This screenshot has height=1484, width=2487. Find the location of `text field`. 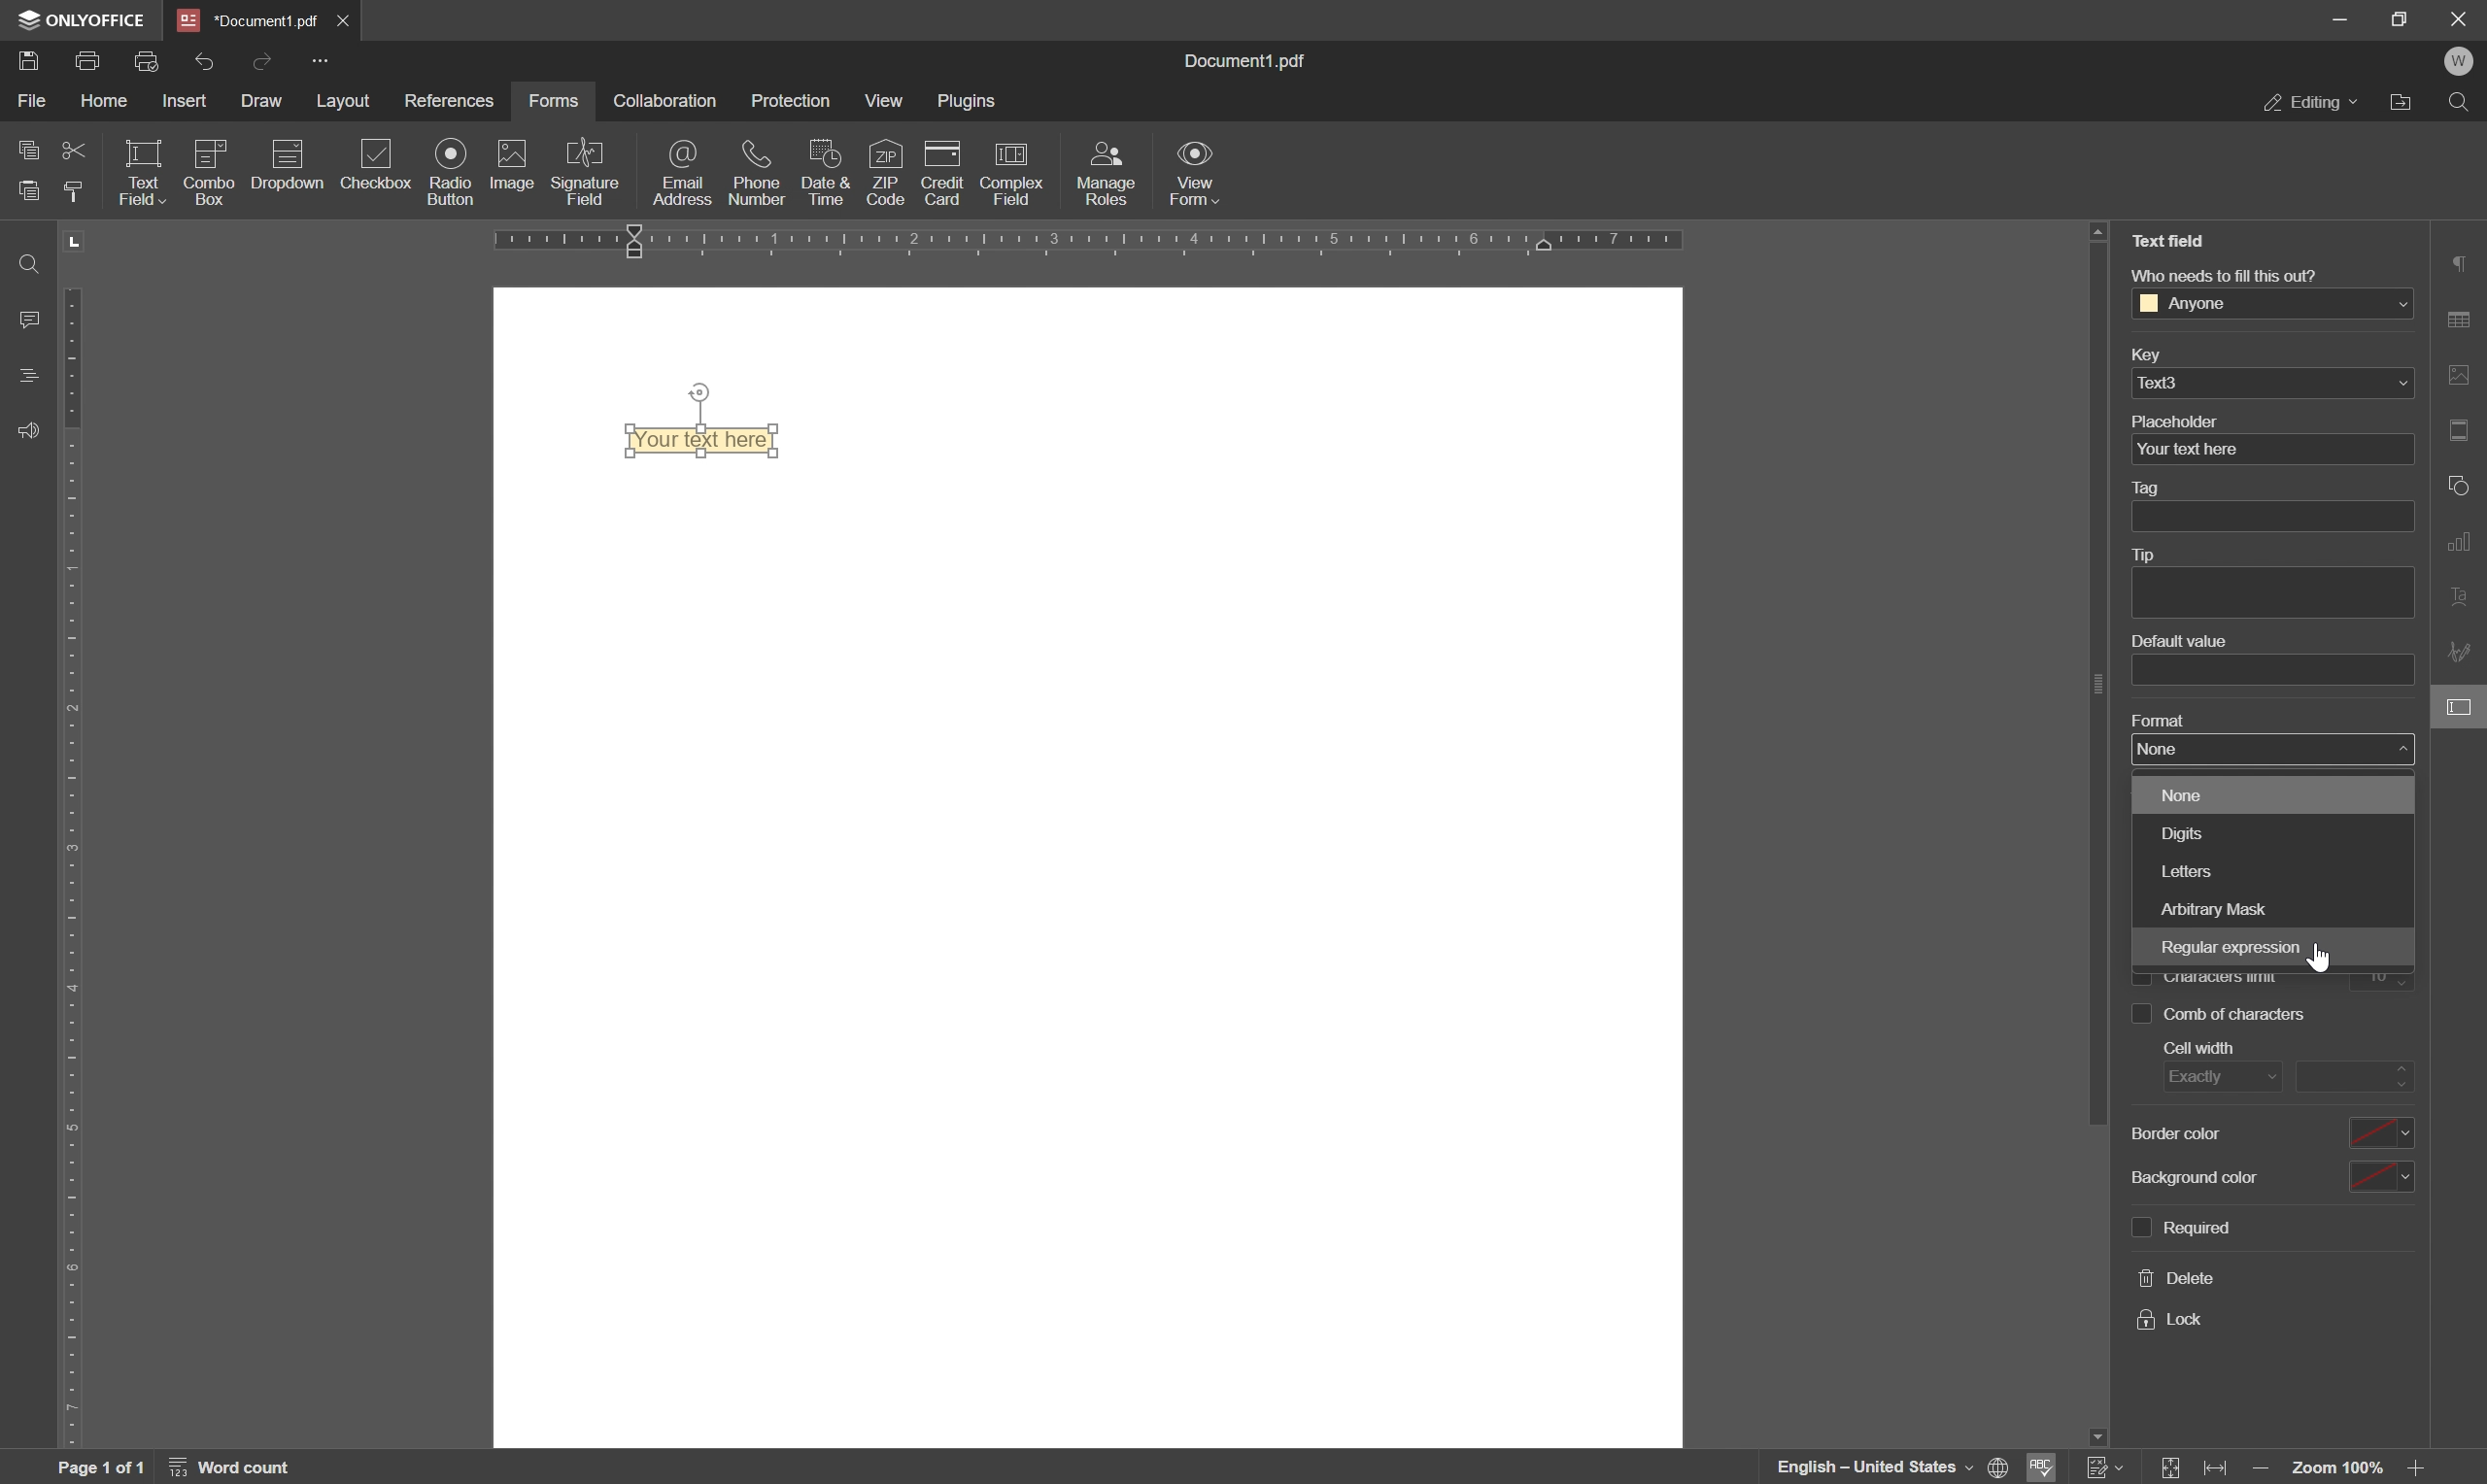

text field is located at coordinates (2169, 241).